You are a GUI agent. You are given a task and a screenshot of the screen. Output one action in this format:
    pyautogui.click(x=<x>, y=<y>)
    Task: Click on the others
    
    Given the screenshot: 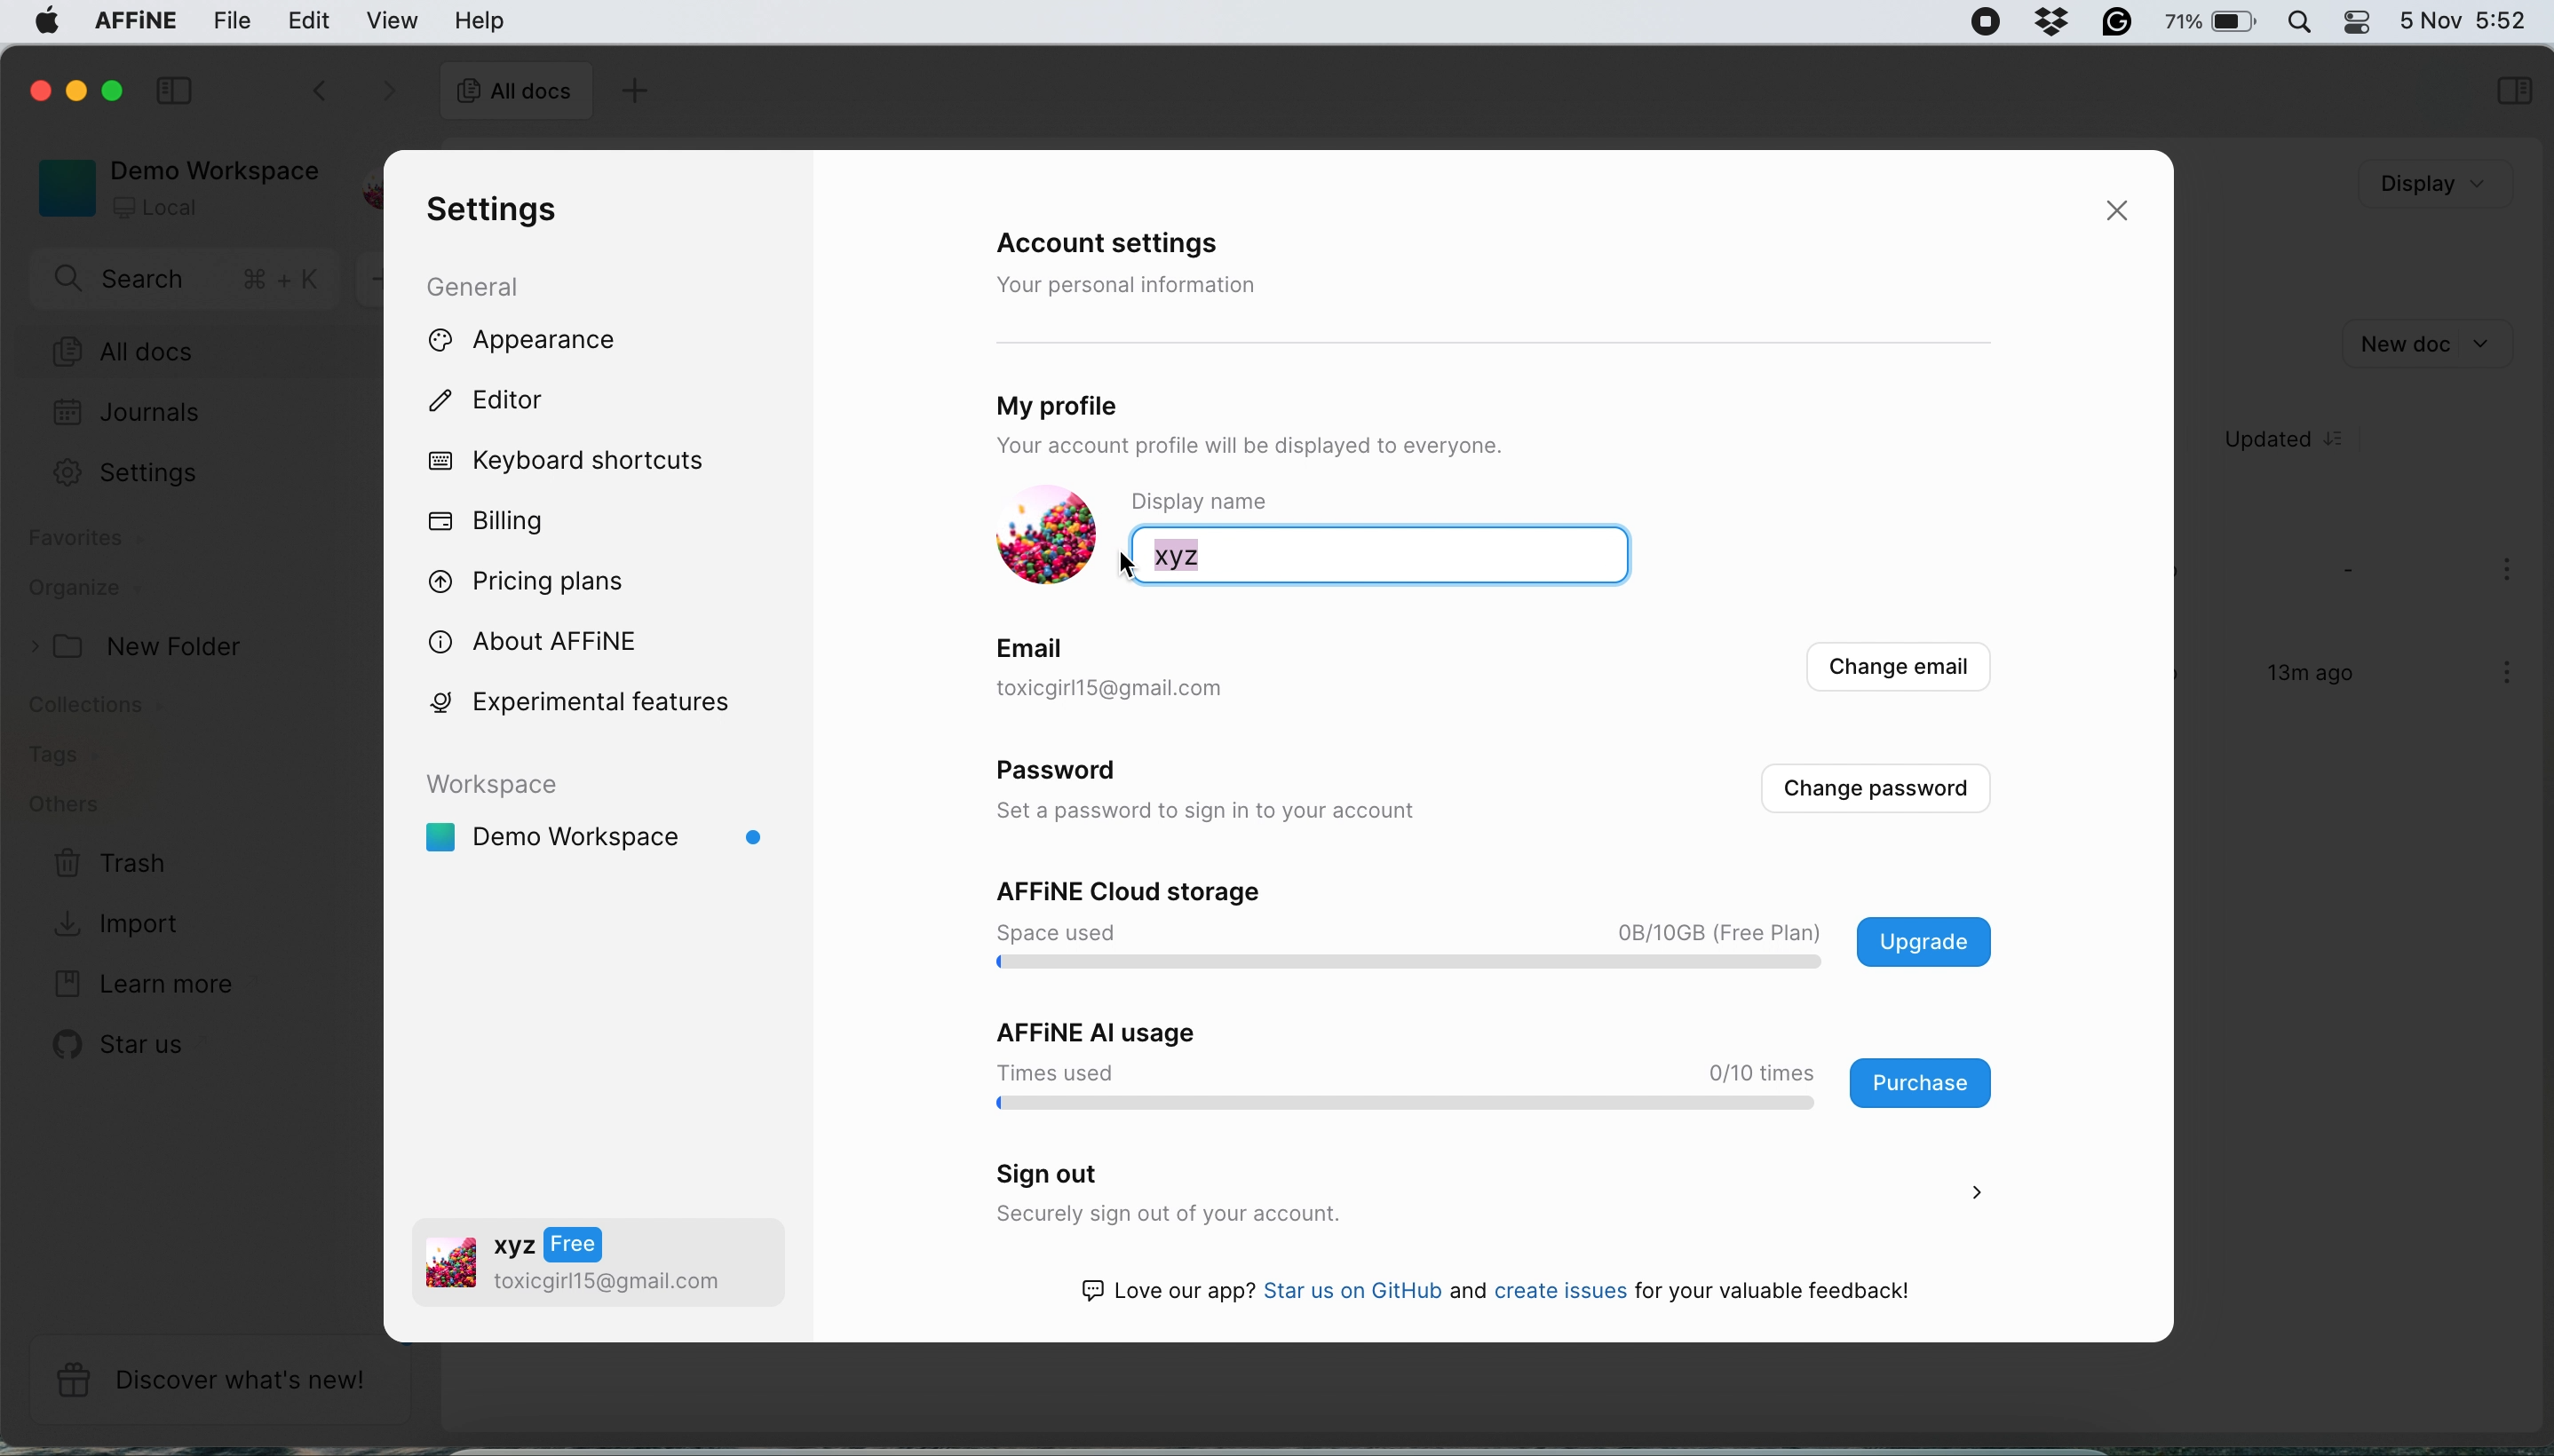 What is the action you would take?
    pyautogui.click(x=64, y=805)
    